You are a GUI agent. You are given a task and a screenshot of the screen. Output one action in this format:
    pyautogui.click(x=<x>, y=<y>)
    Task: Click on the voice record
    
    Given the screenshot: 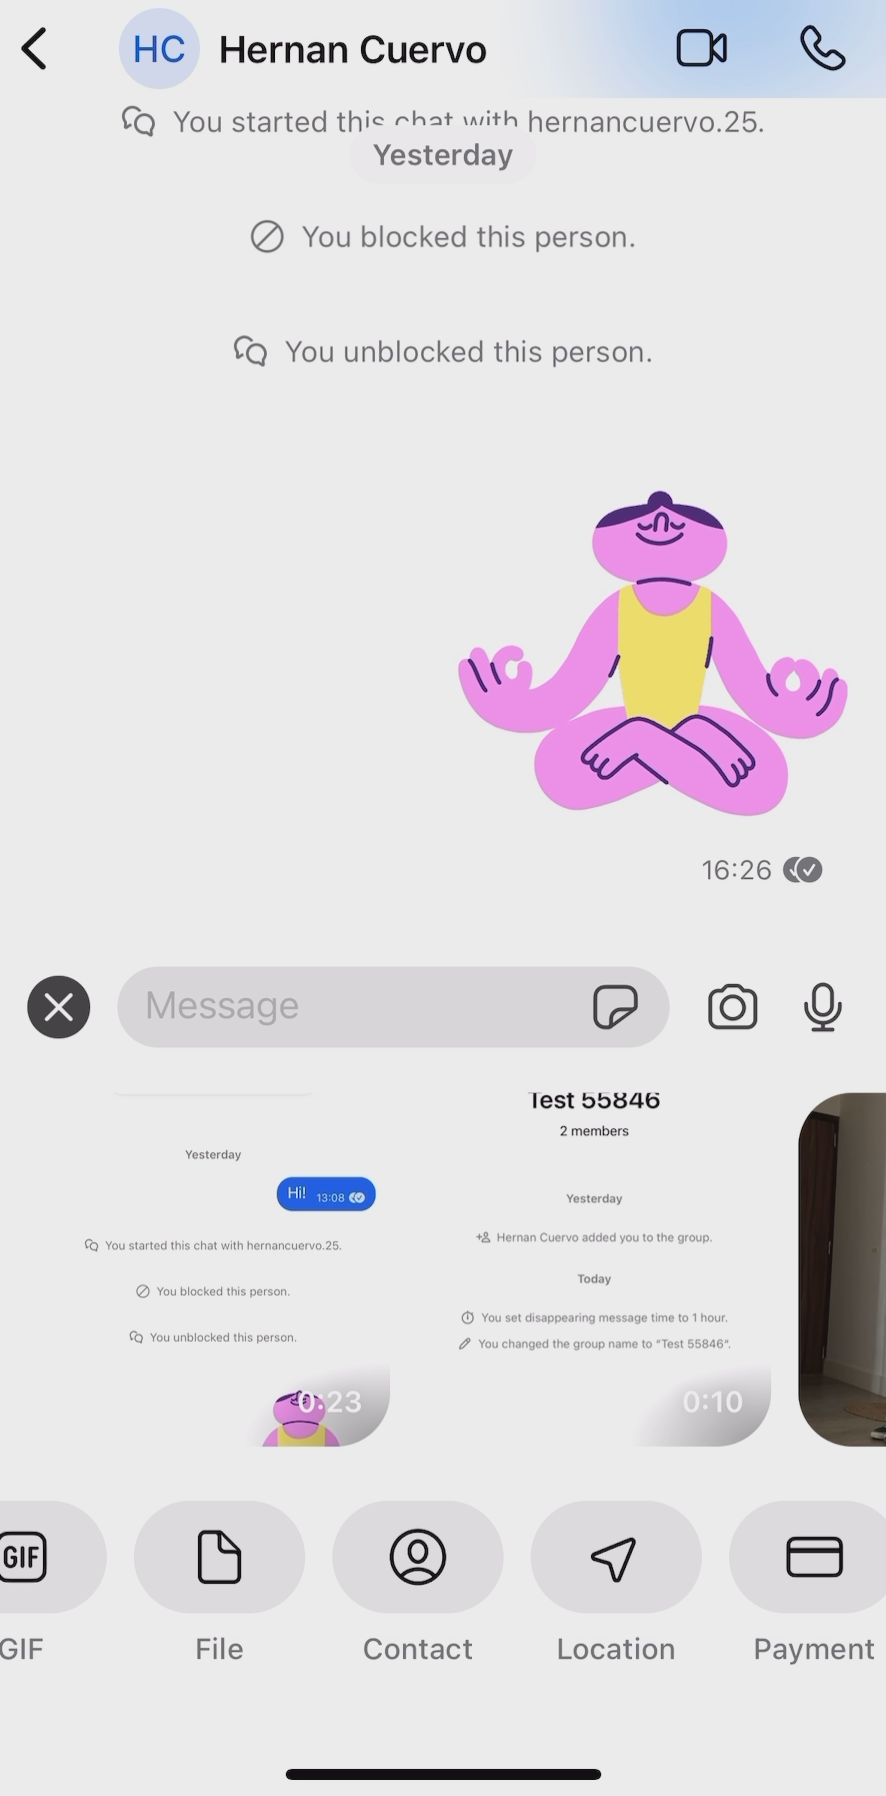 What is the action you would take?
    pyautogui.click(x=822, y=1005)
    